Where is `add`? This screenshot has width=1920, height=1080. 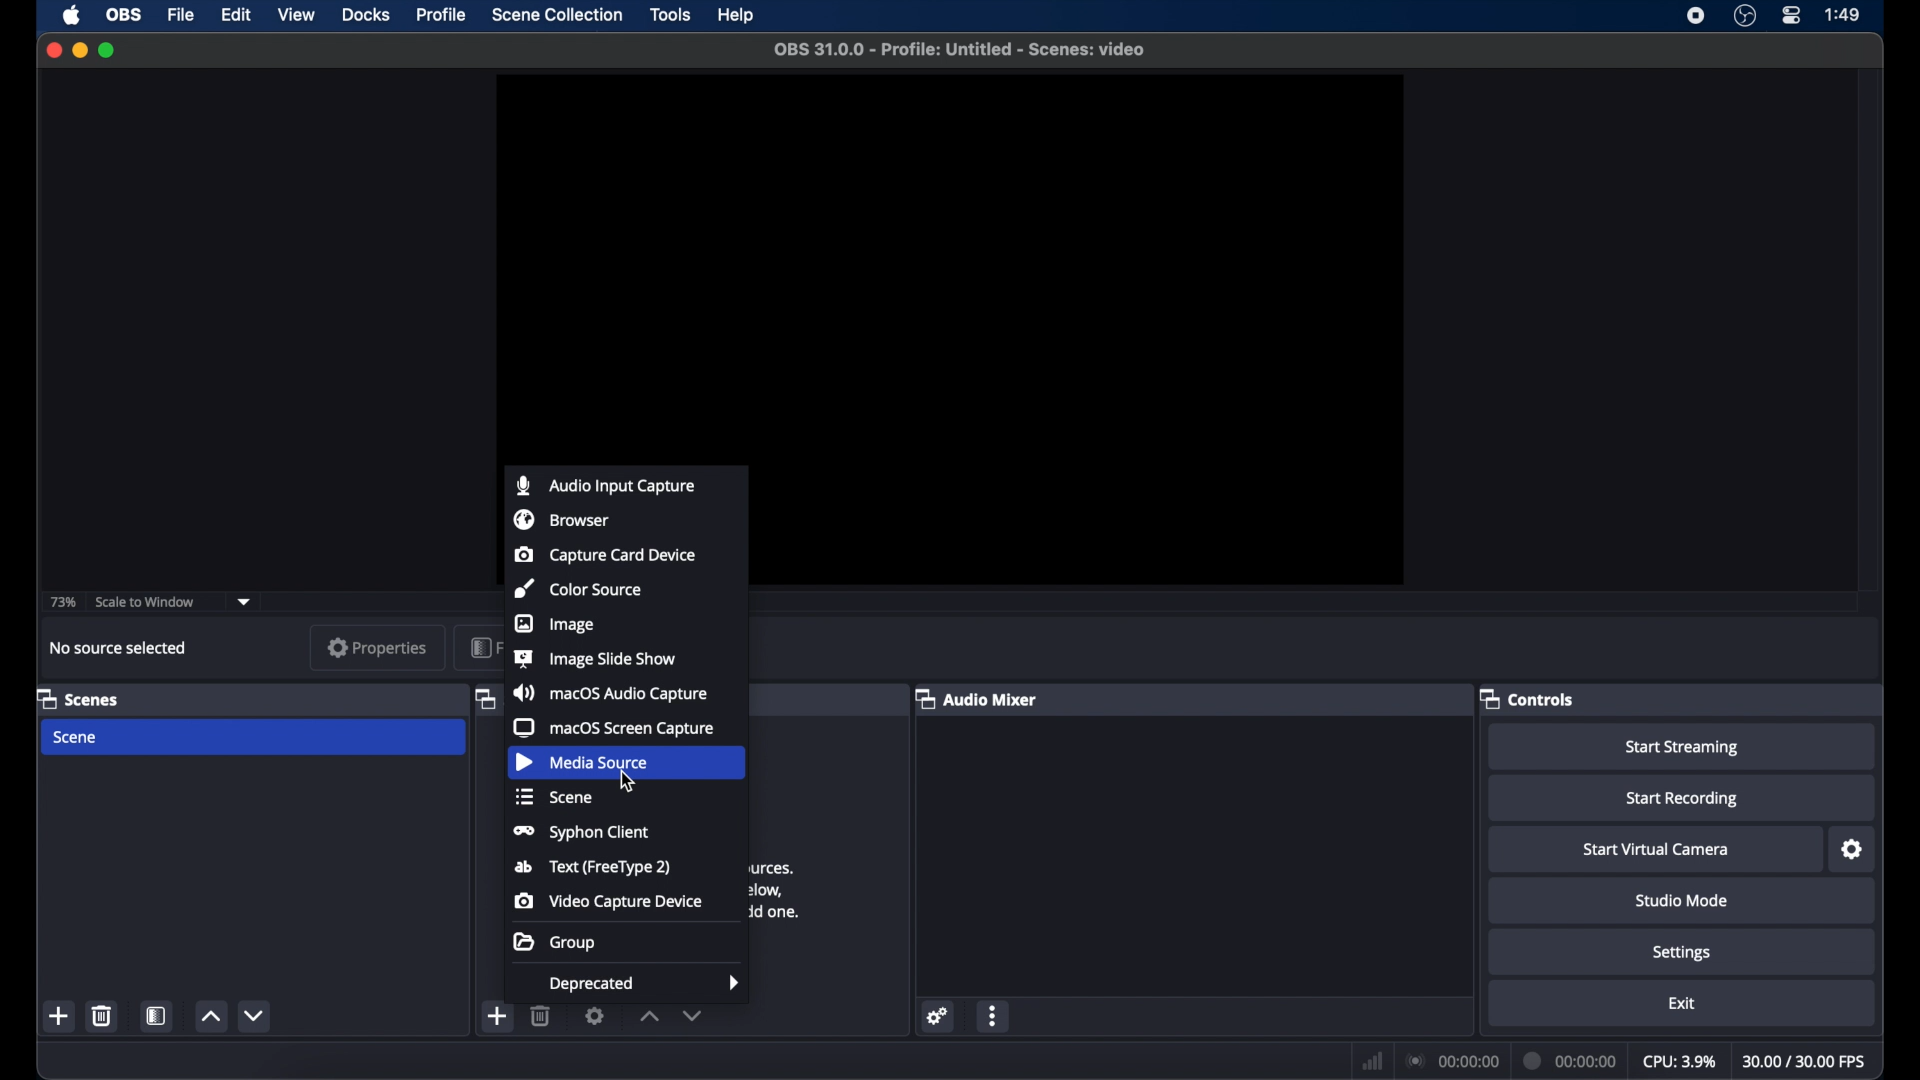 add is located at coordinates (60, 1015).